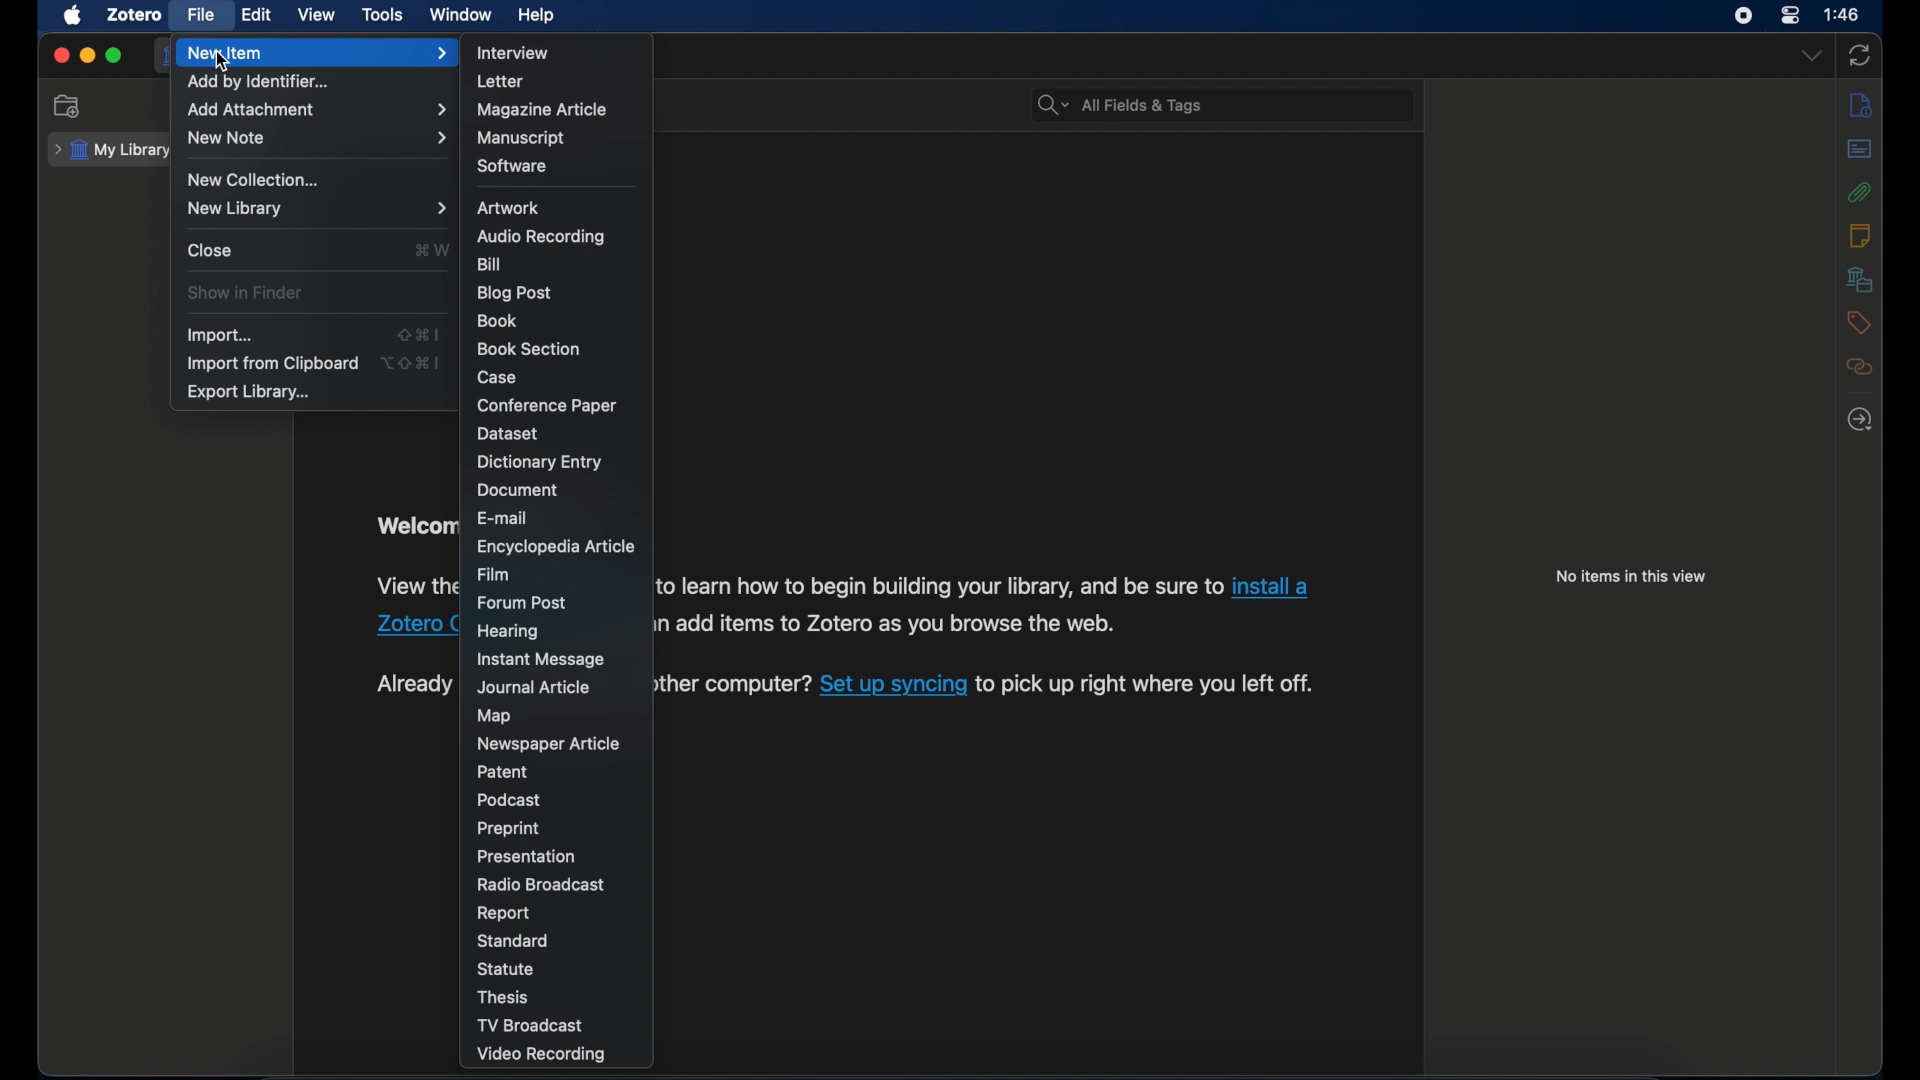  What do you see at coordinates (217, 335) in the screenshot?
I see `import` at bounding box center [217, 335].